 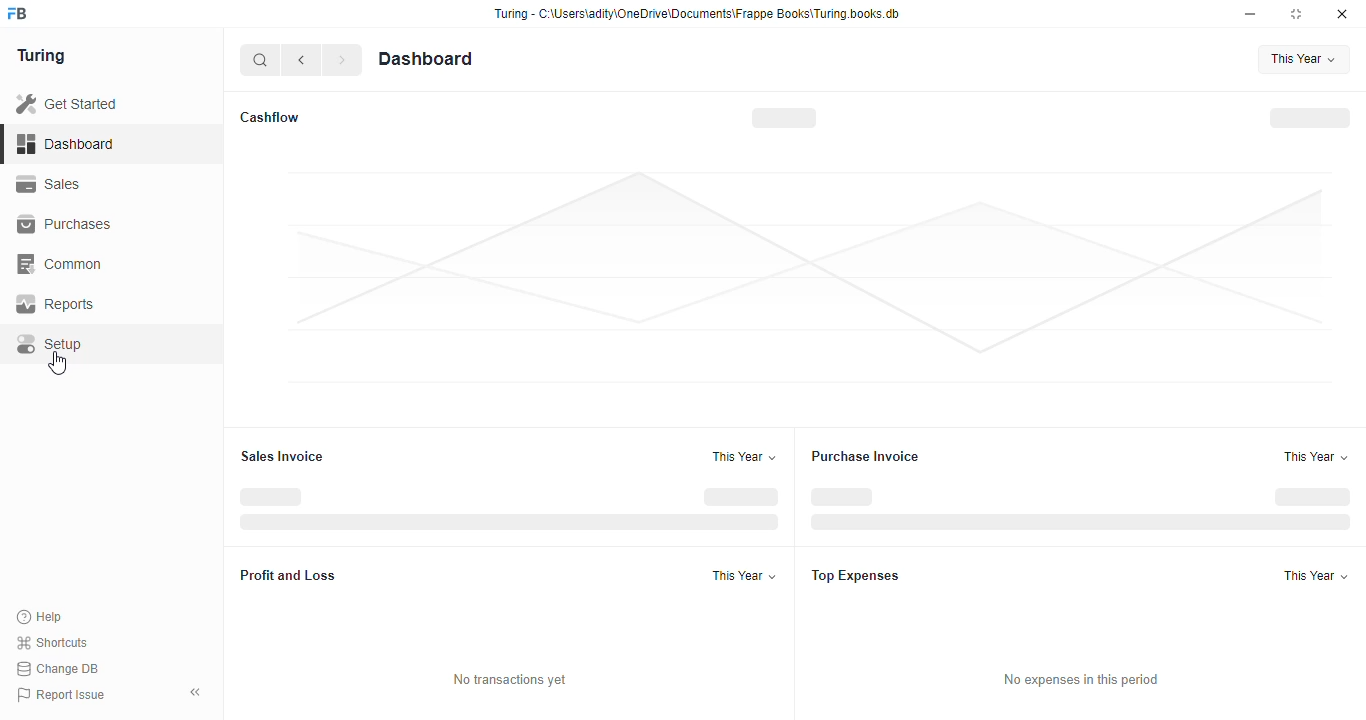 I want to click on close, so click(x=1345, y=16).